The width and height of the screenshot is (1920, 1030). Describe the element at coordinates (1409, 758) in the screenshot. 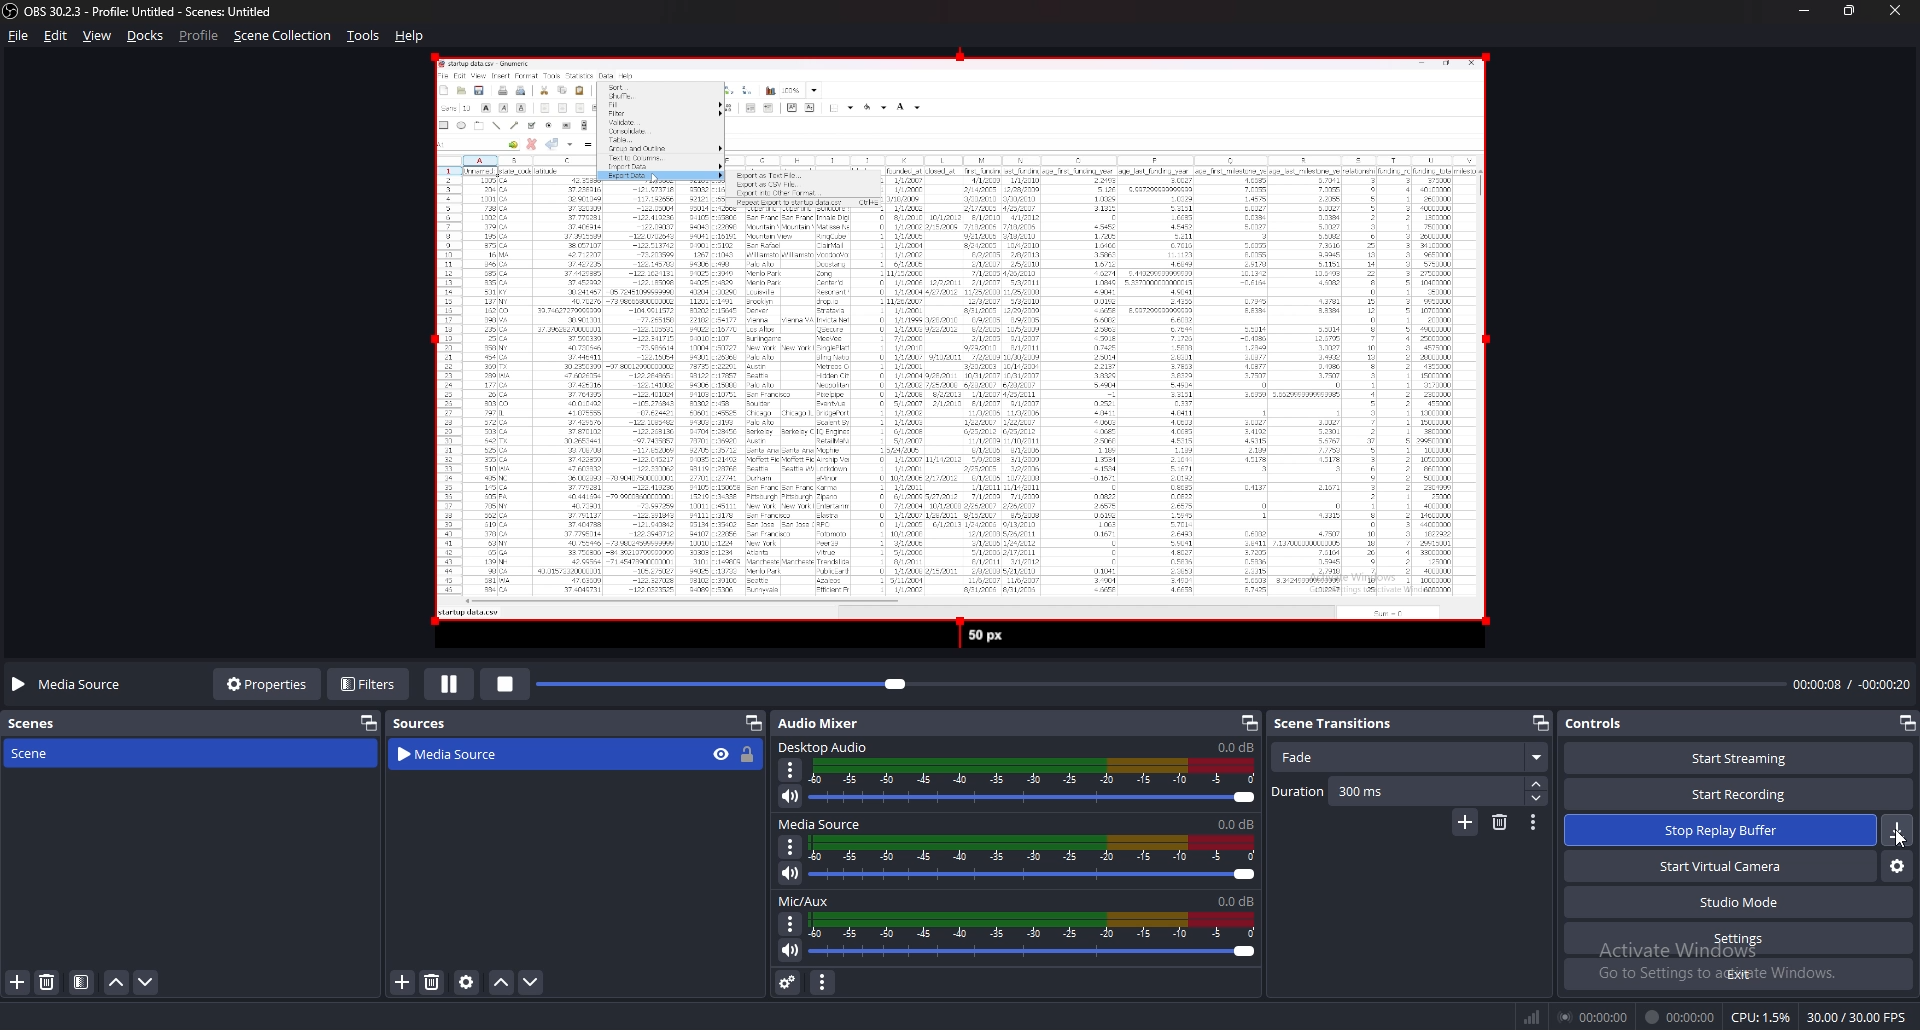

I see `fade` at that location.